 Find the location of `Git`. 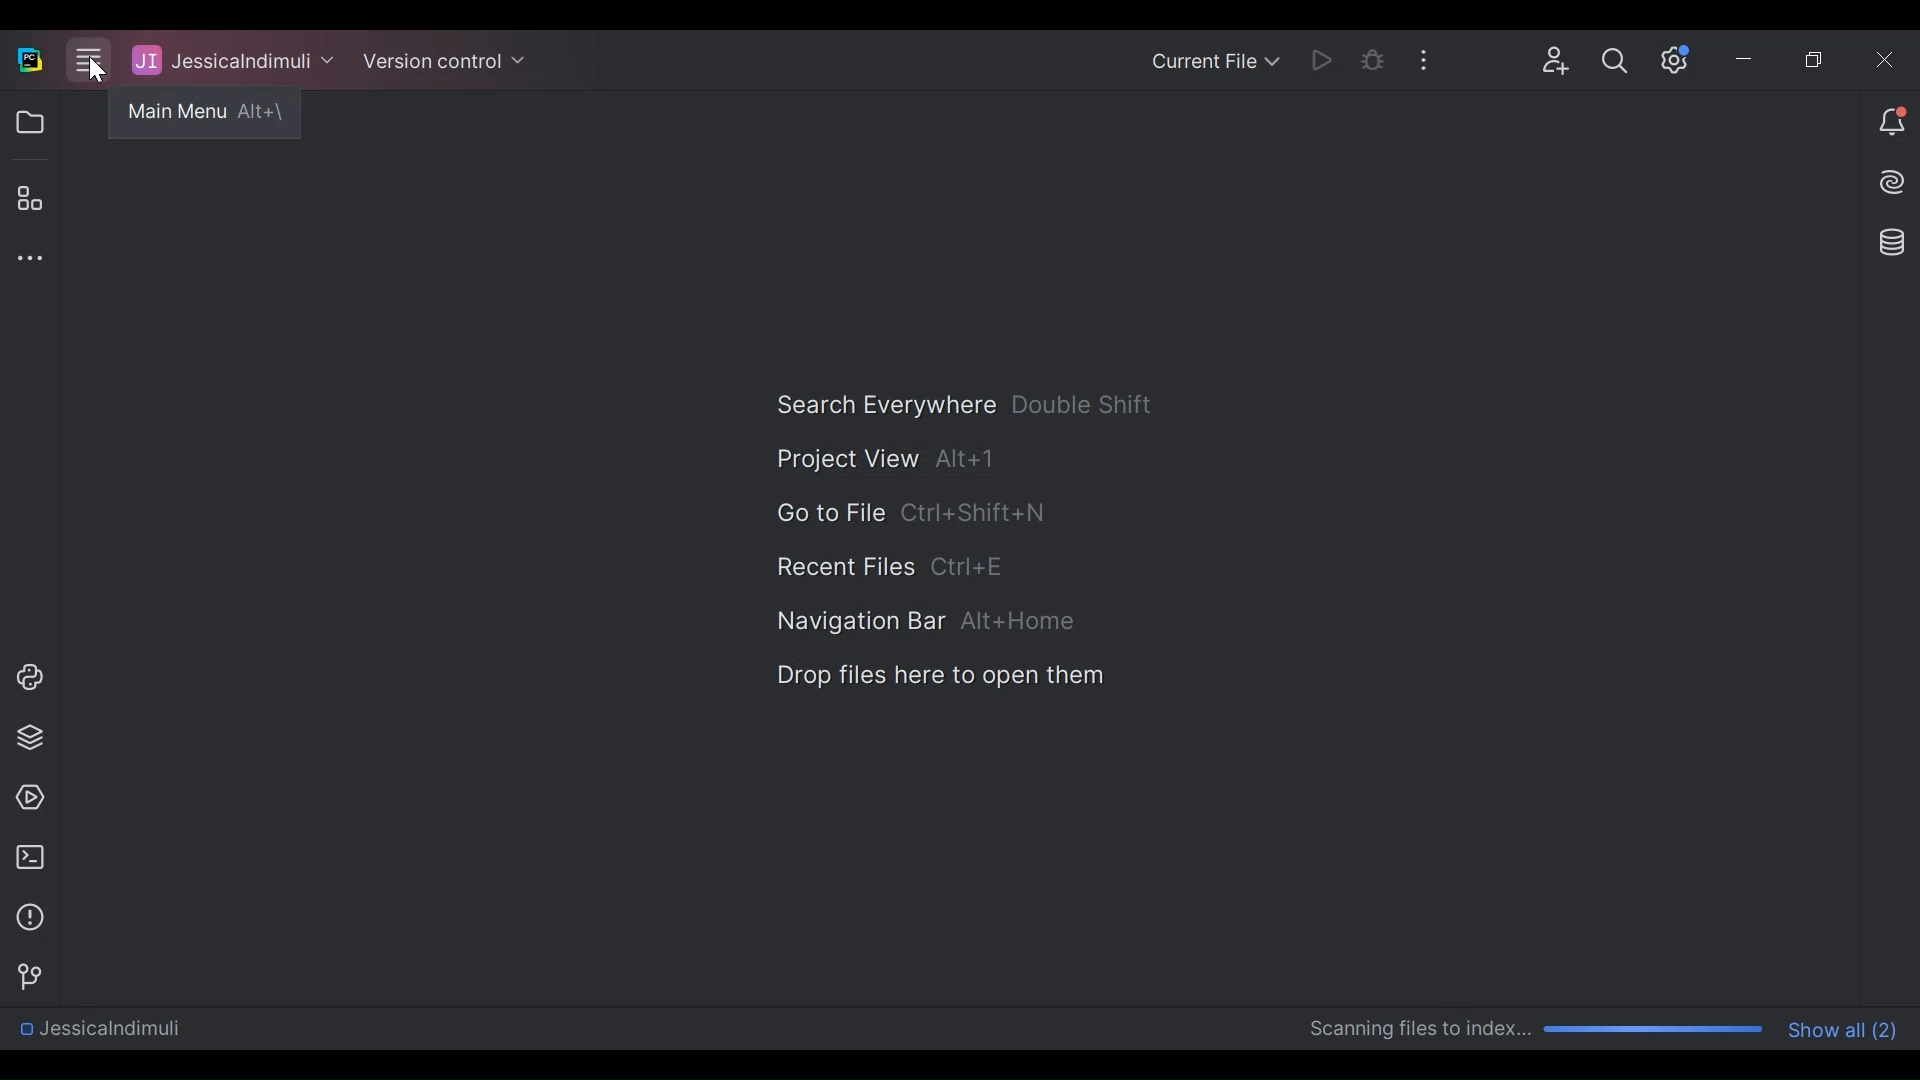

Git is located at coordinates (24, 974).